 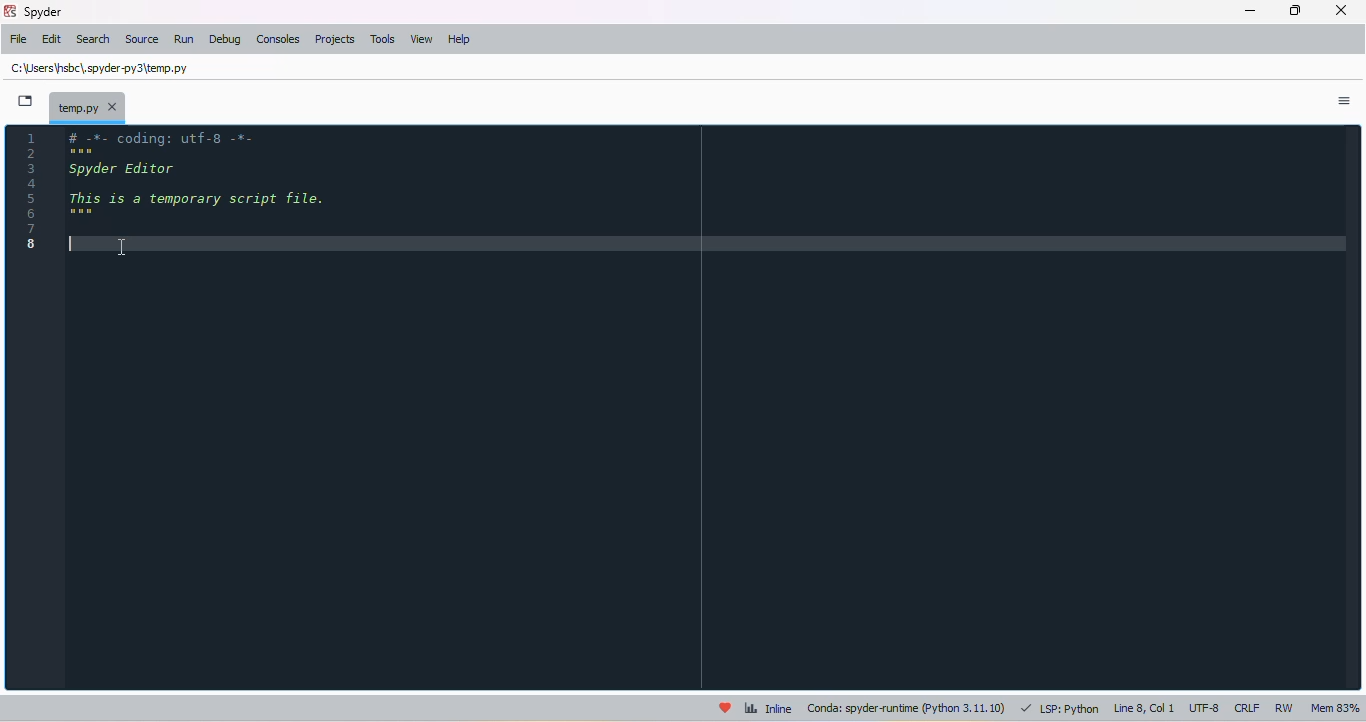 I want to click on help, so click(x=460, y=39).